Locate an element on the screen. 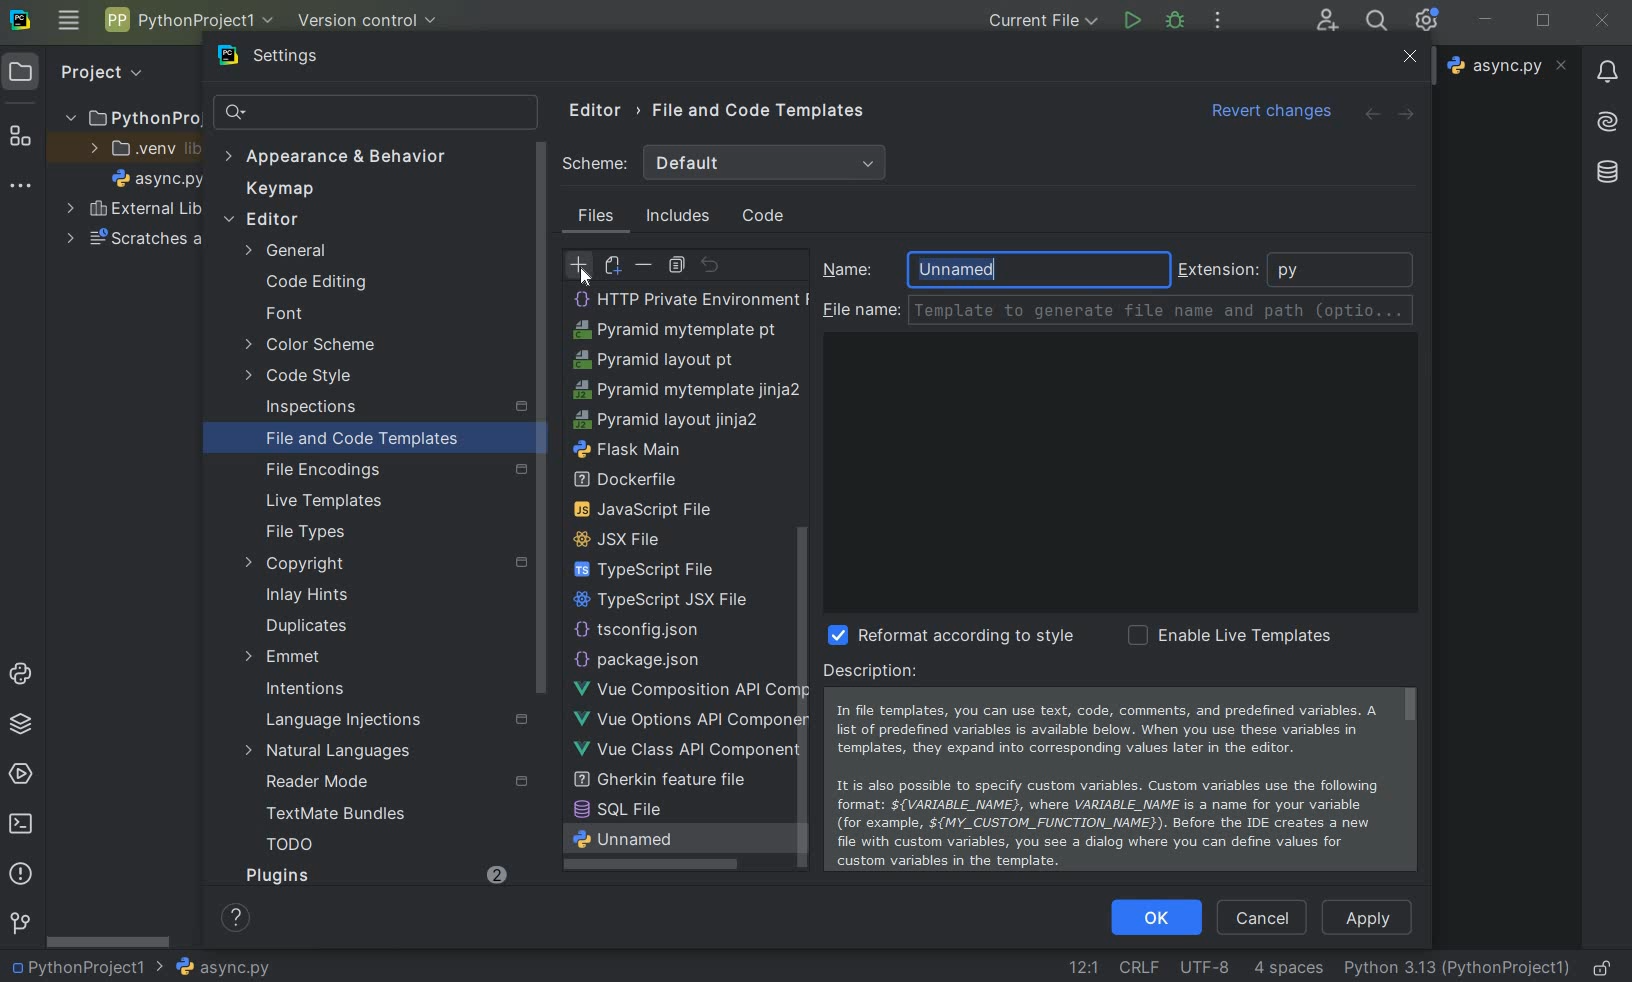 The height and width of the screenshot is (982, 1632). python console is located at coordinates (21, 671).